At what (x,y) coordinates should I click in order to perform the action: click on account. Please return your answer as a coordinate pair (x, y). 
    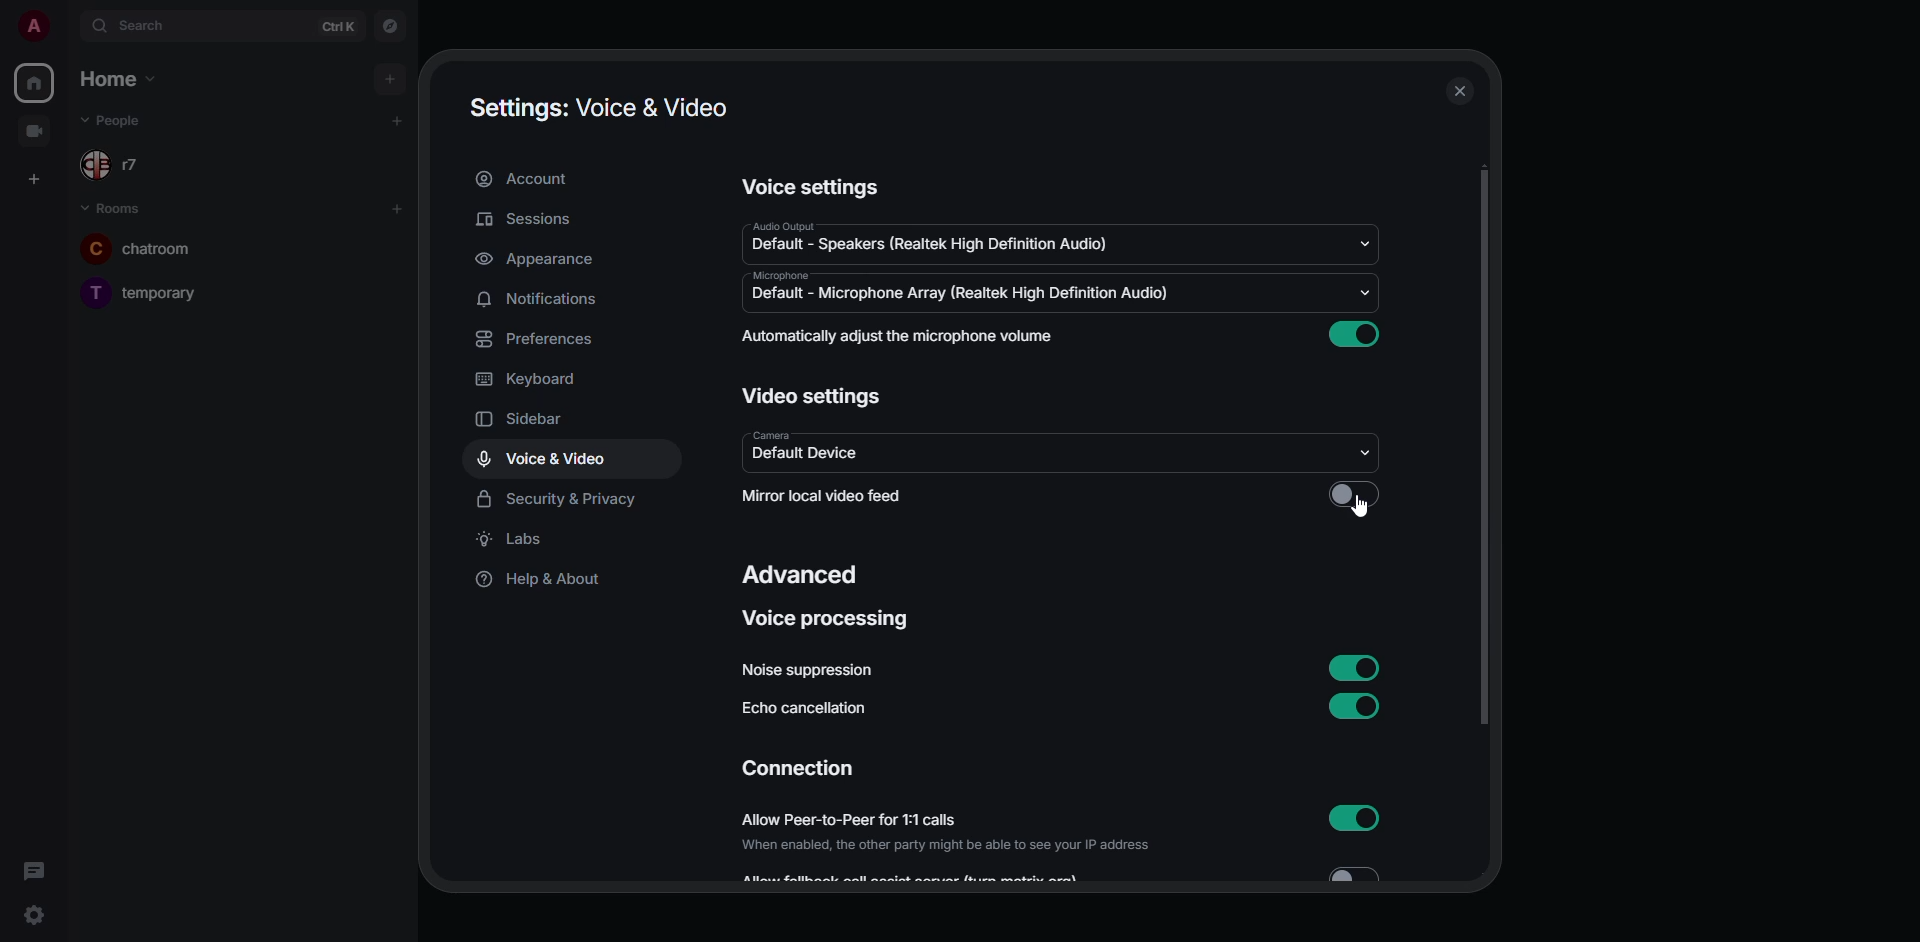
    Looking at the image, I should click on (537, 181).